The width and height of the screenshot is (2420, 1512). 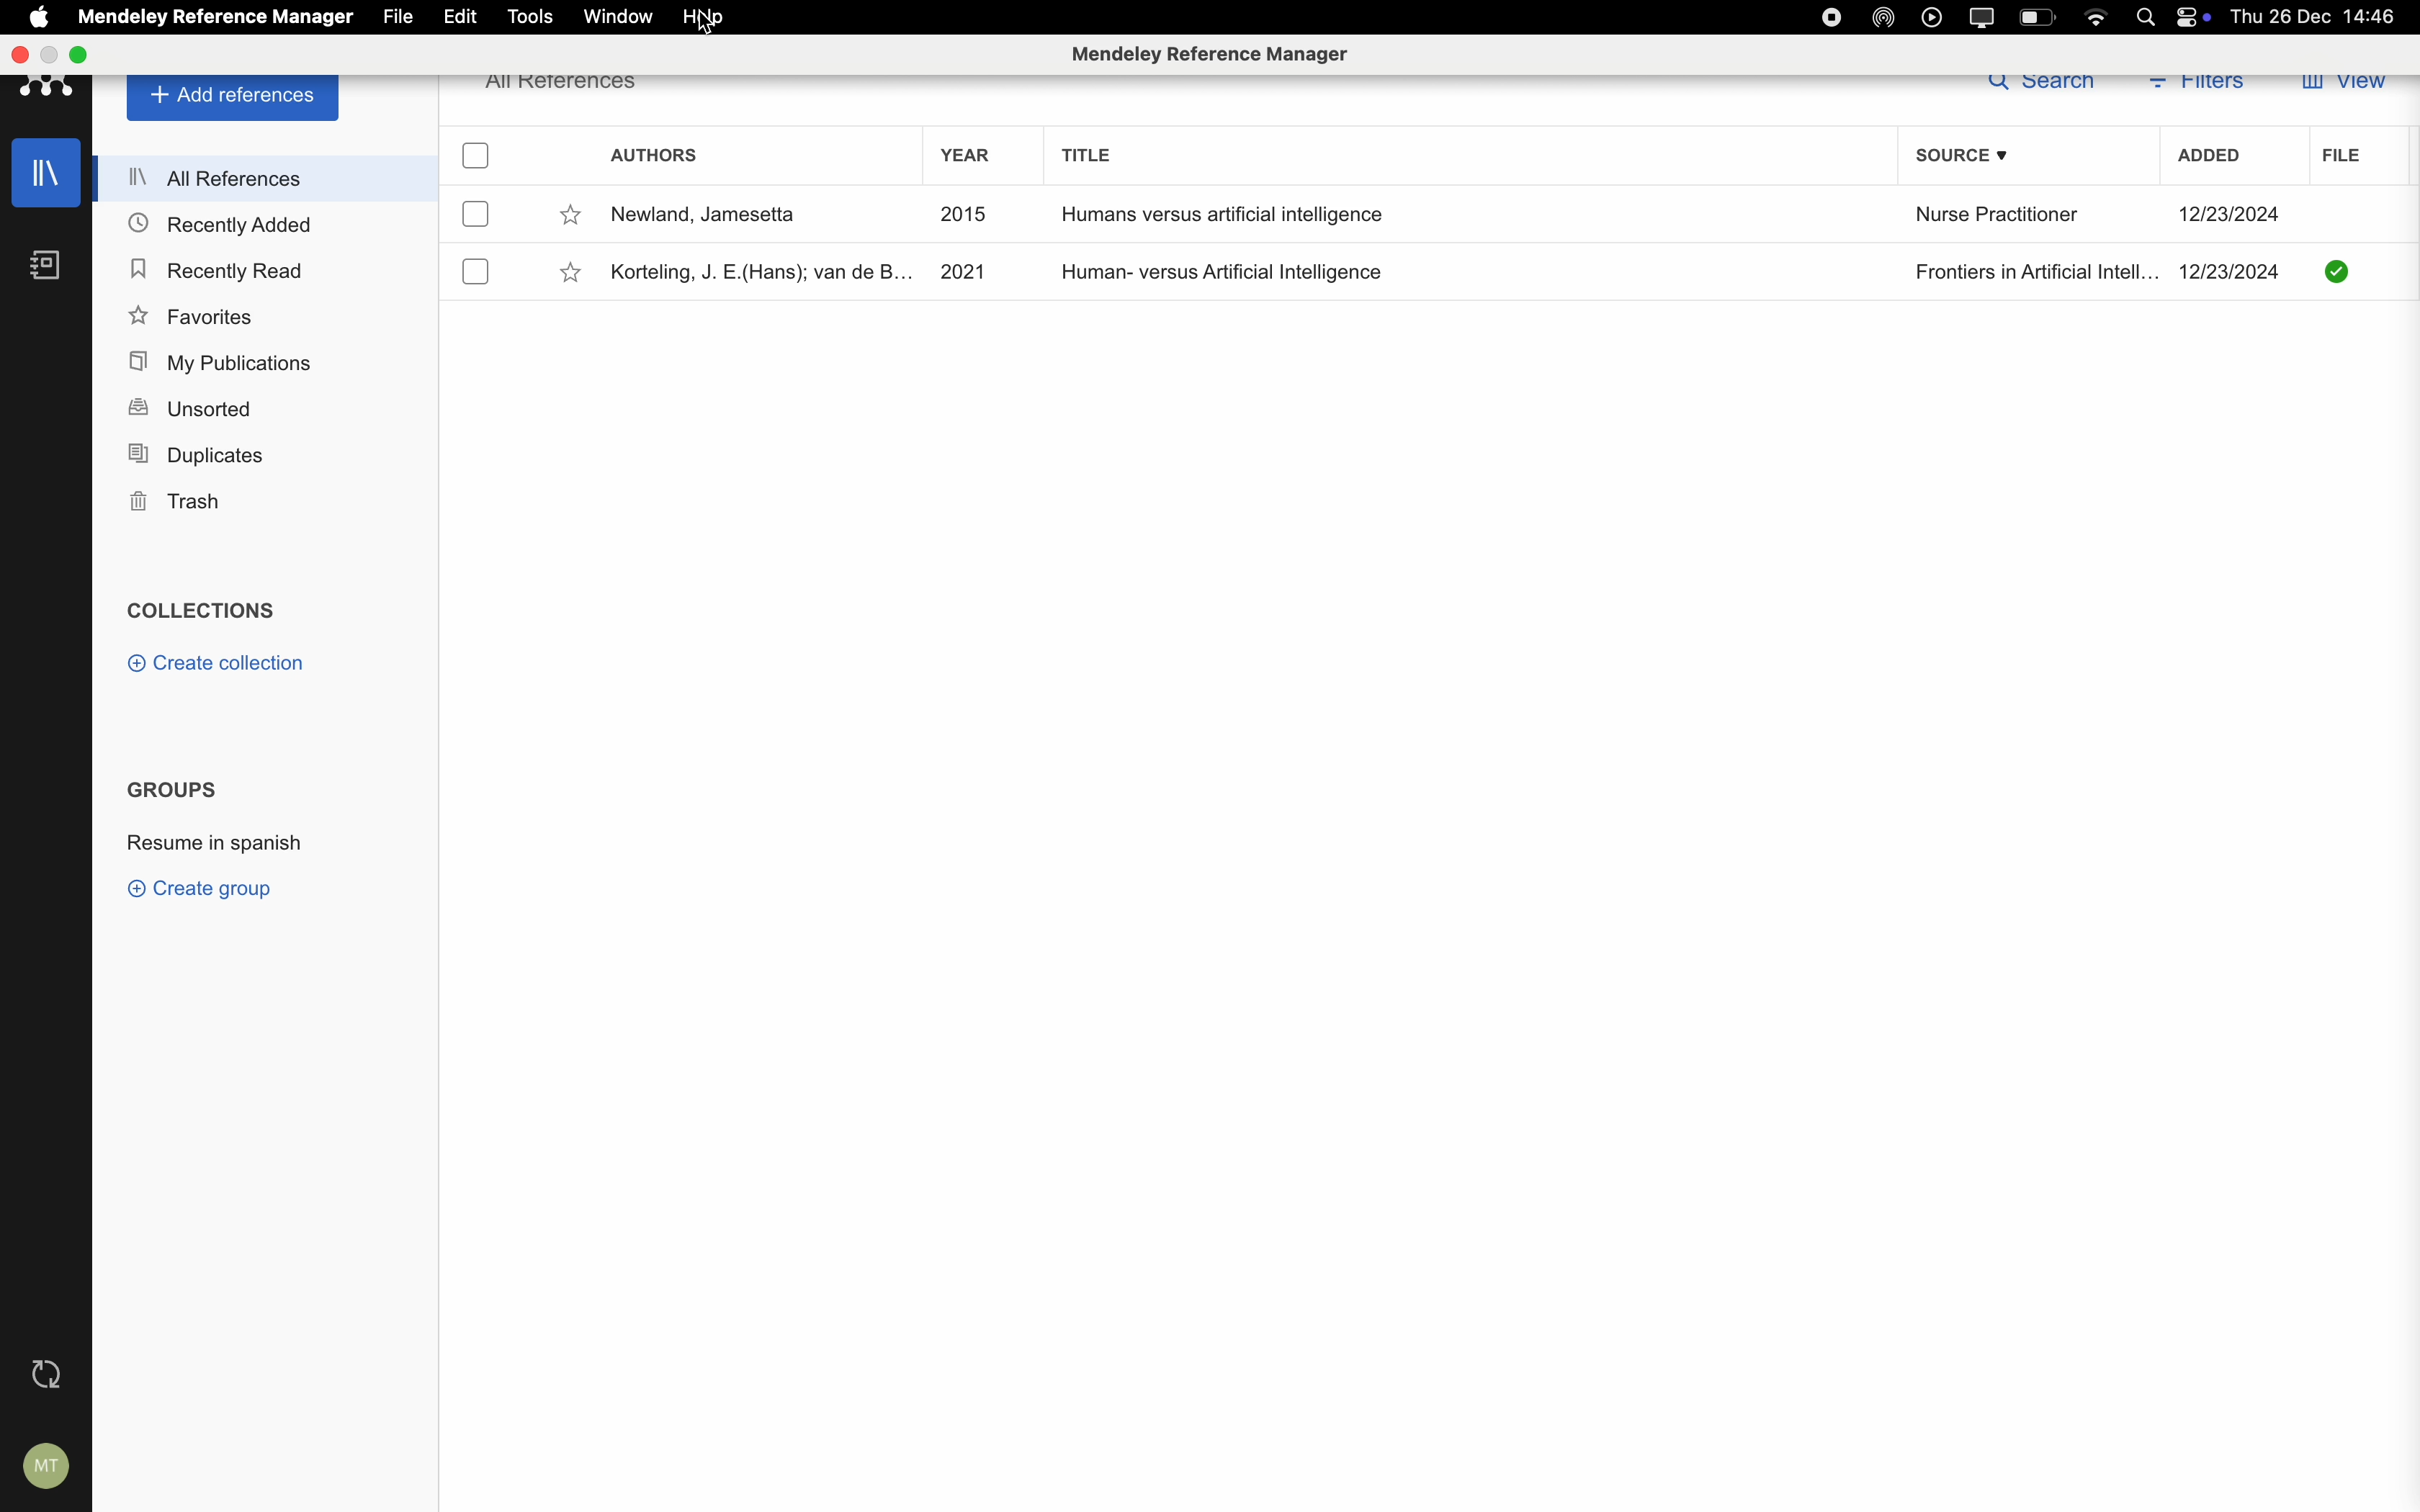 I want to click on Human- versus Artificial Intelligence, so click(x=1218, y=273).